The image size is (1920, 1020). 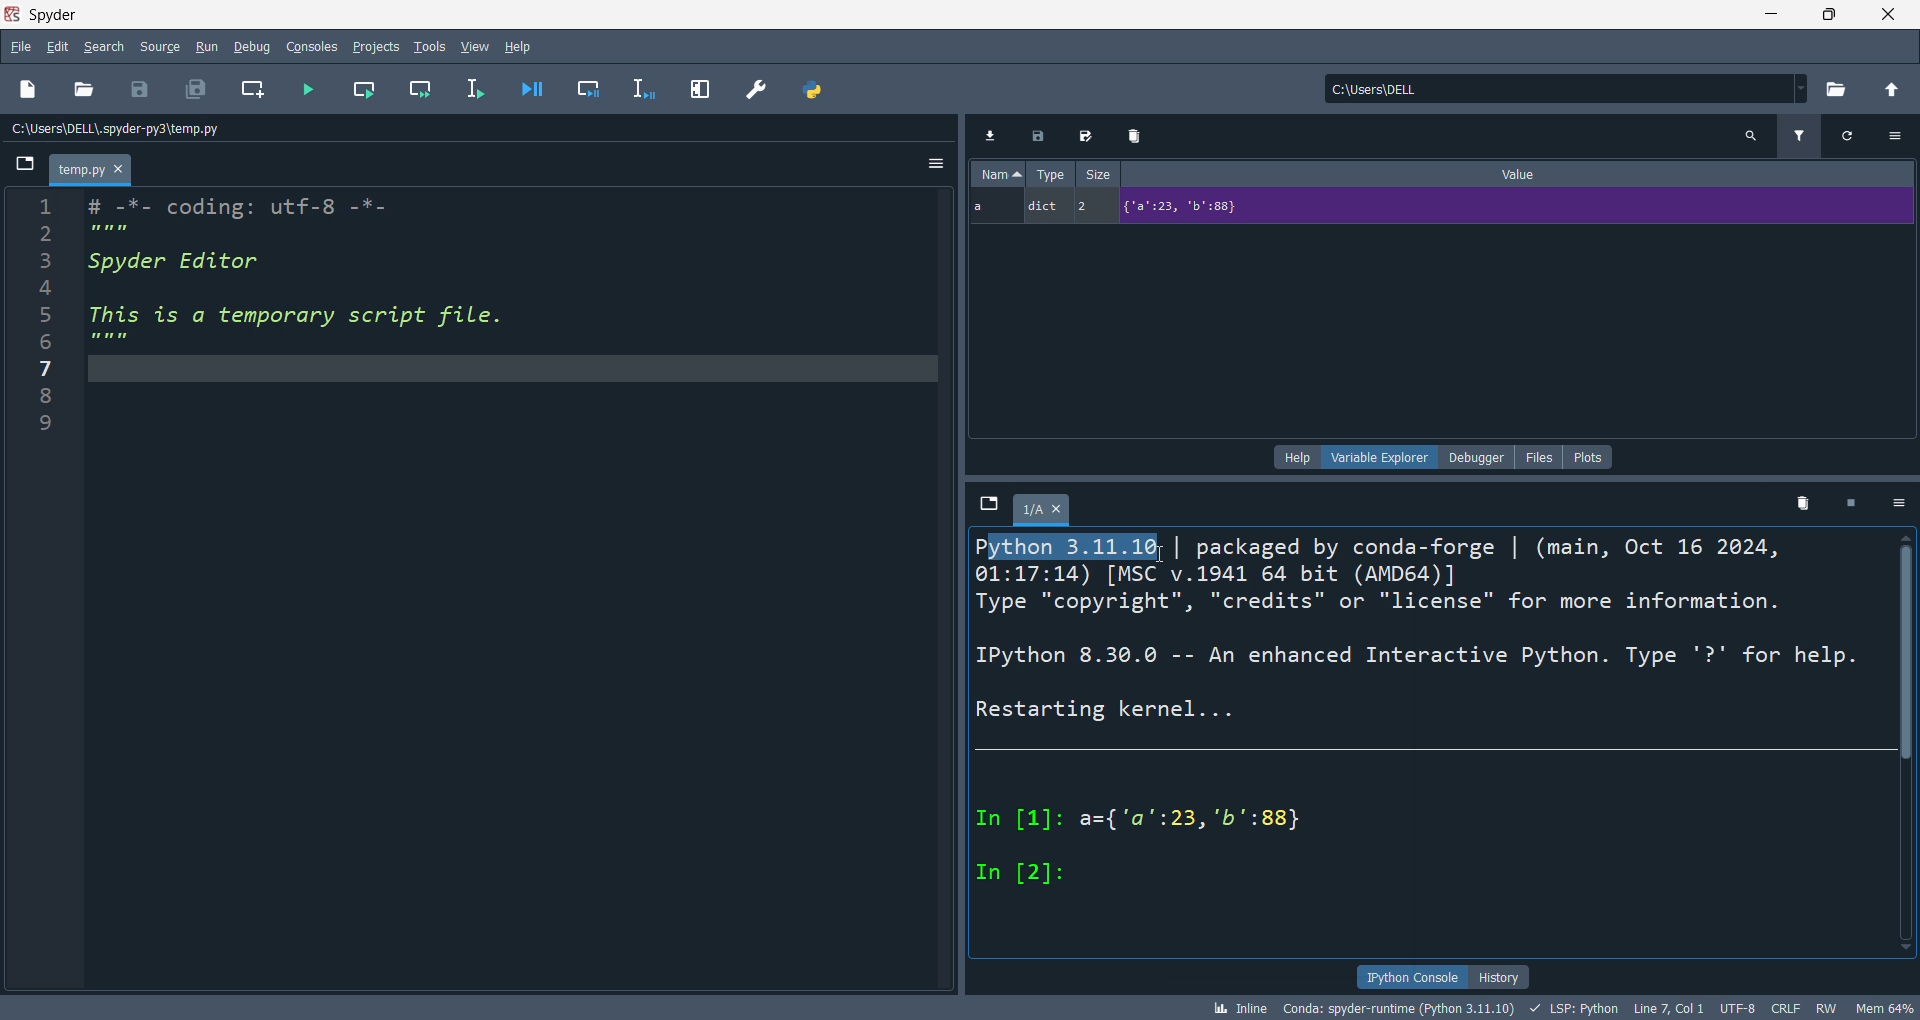 I want to click on path manager, so click(x=815, y=91).